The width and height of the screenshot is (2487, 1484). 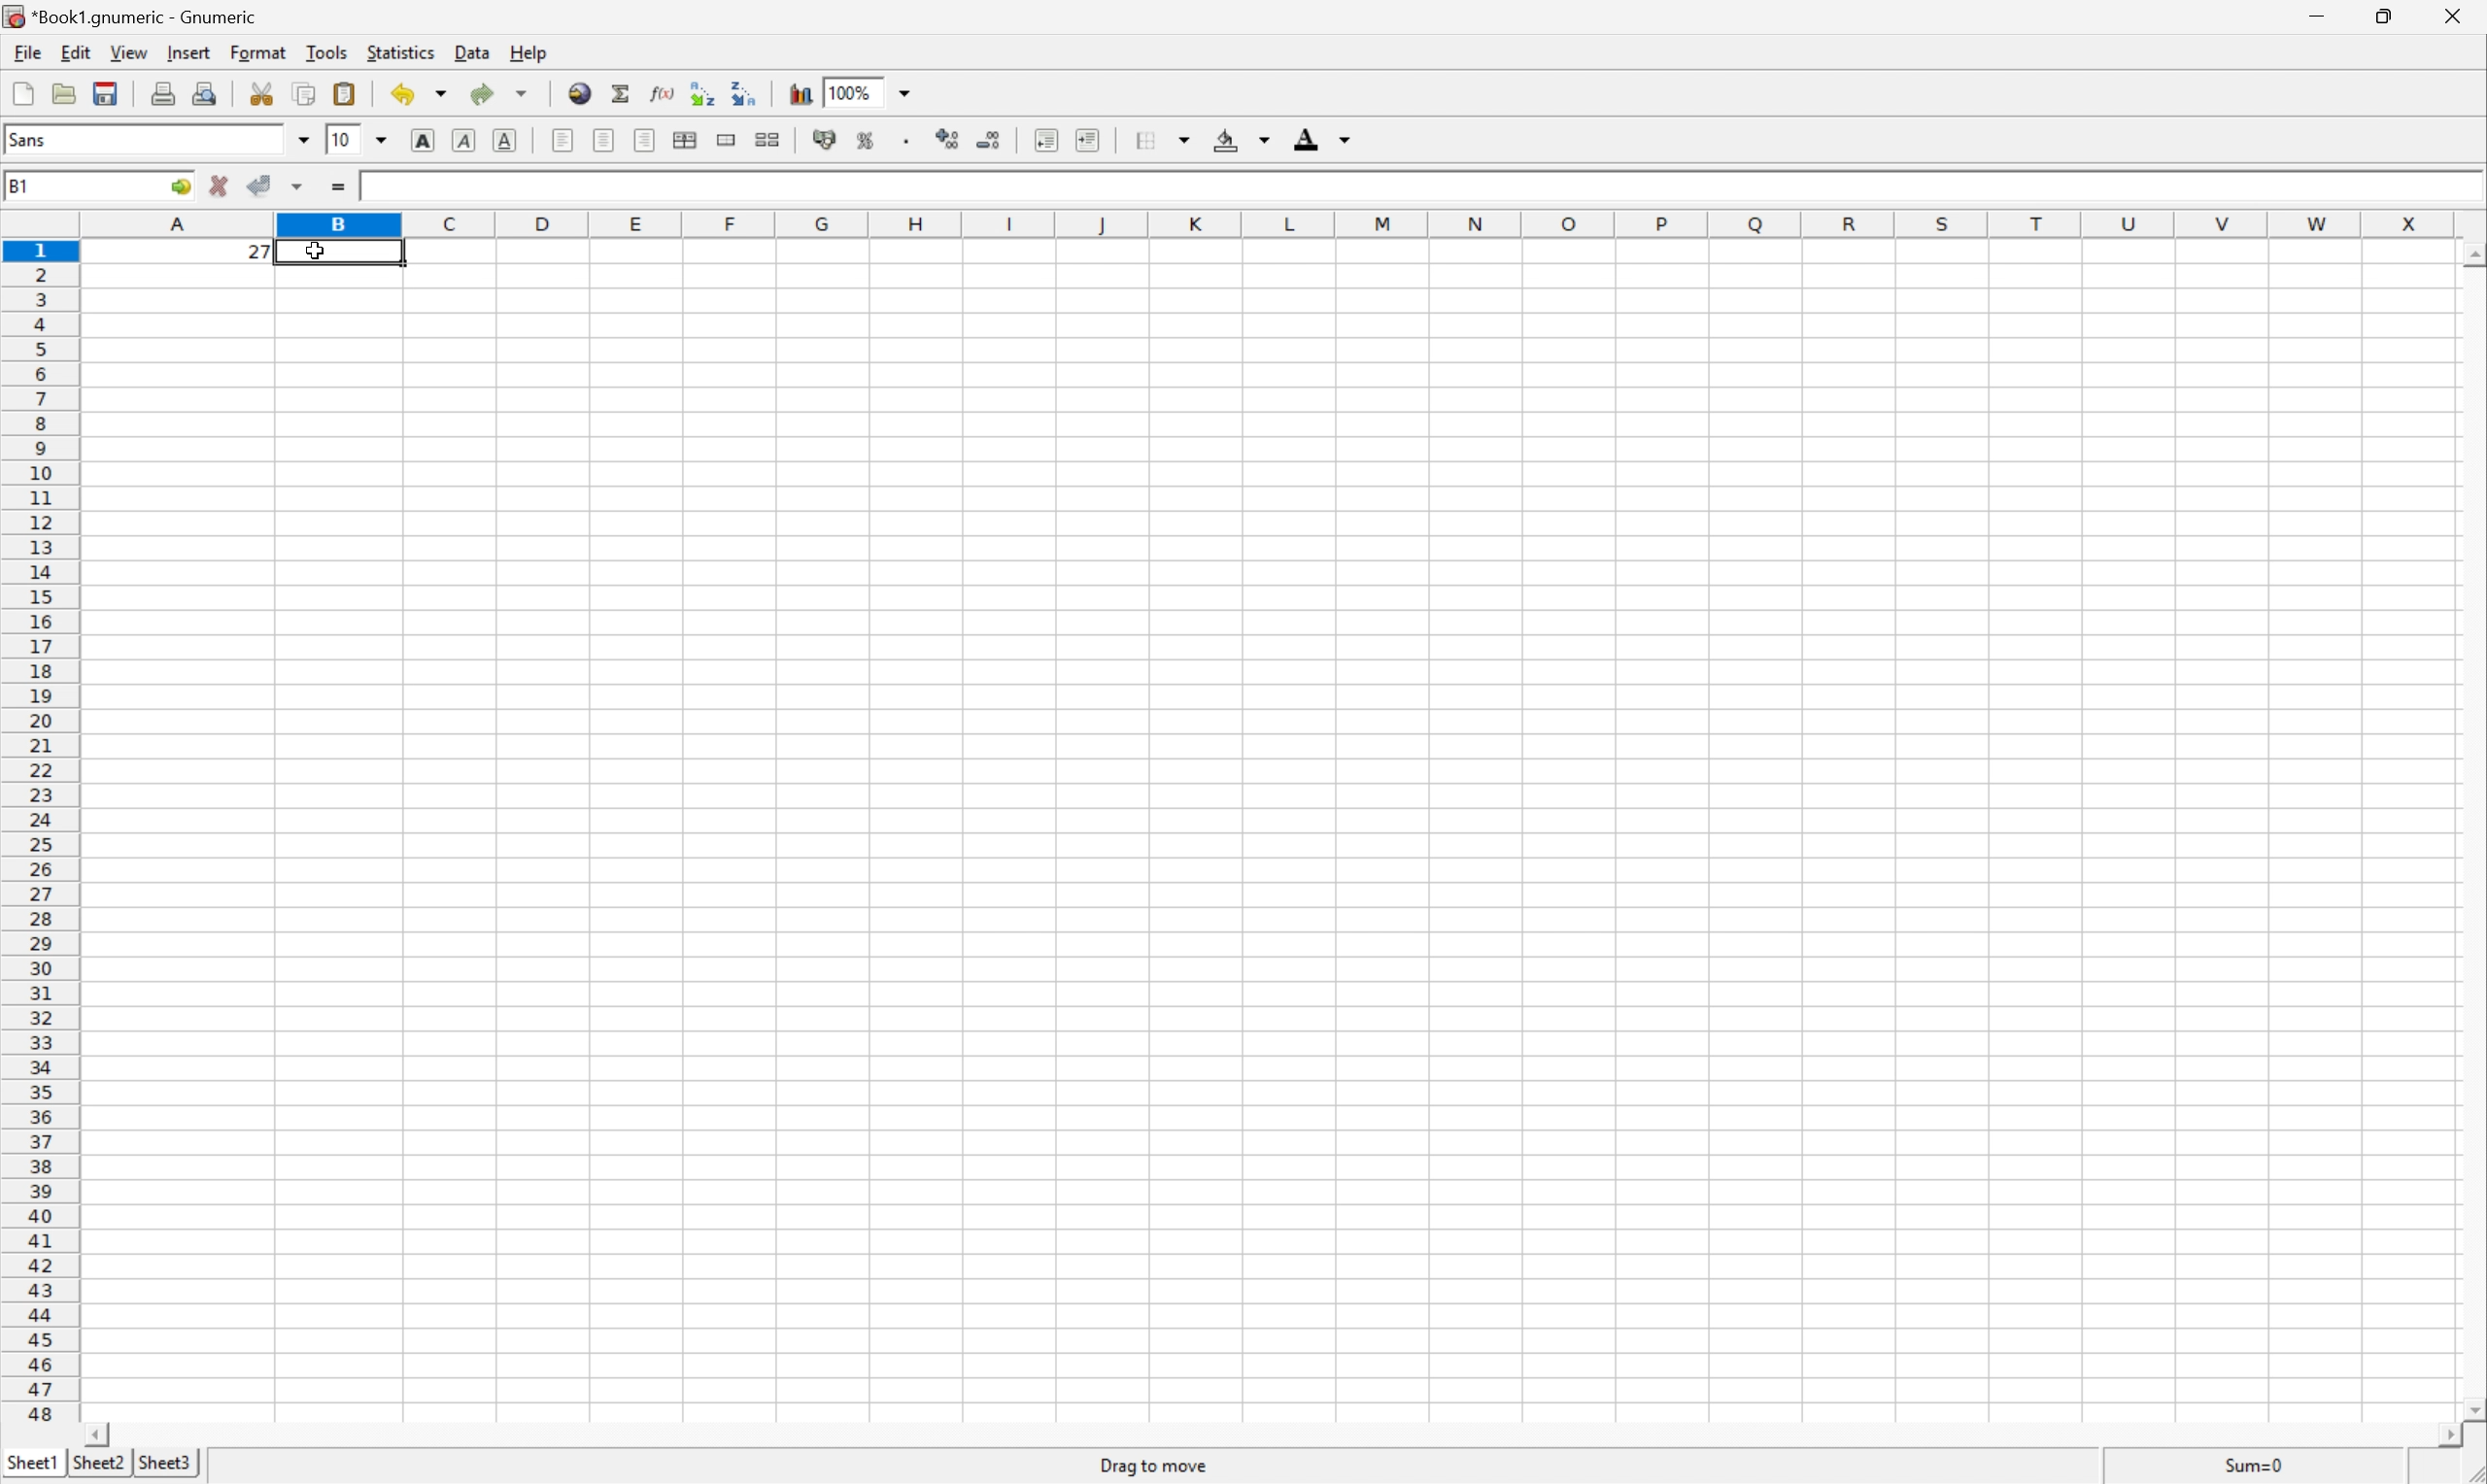 What do you see at coordinates (222, 184) in the screenshot?
I see `Cancel changes` at bounding box center [222, 184].